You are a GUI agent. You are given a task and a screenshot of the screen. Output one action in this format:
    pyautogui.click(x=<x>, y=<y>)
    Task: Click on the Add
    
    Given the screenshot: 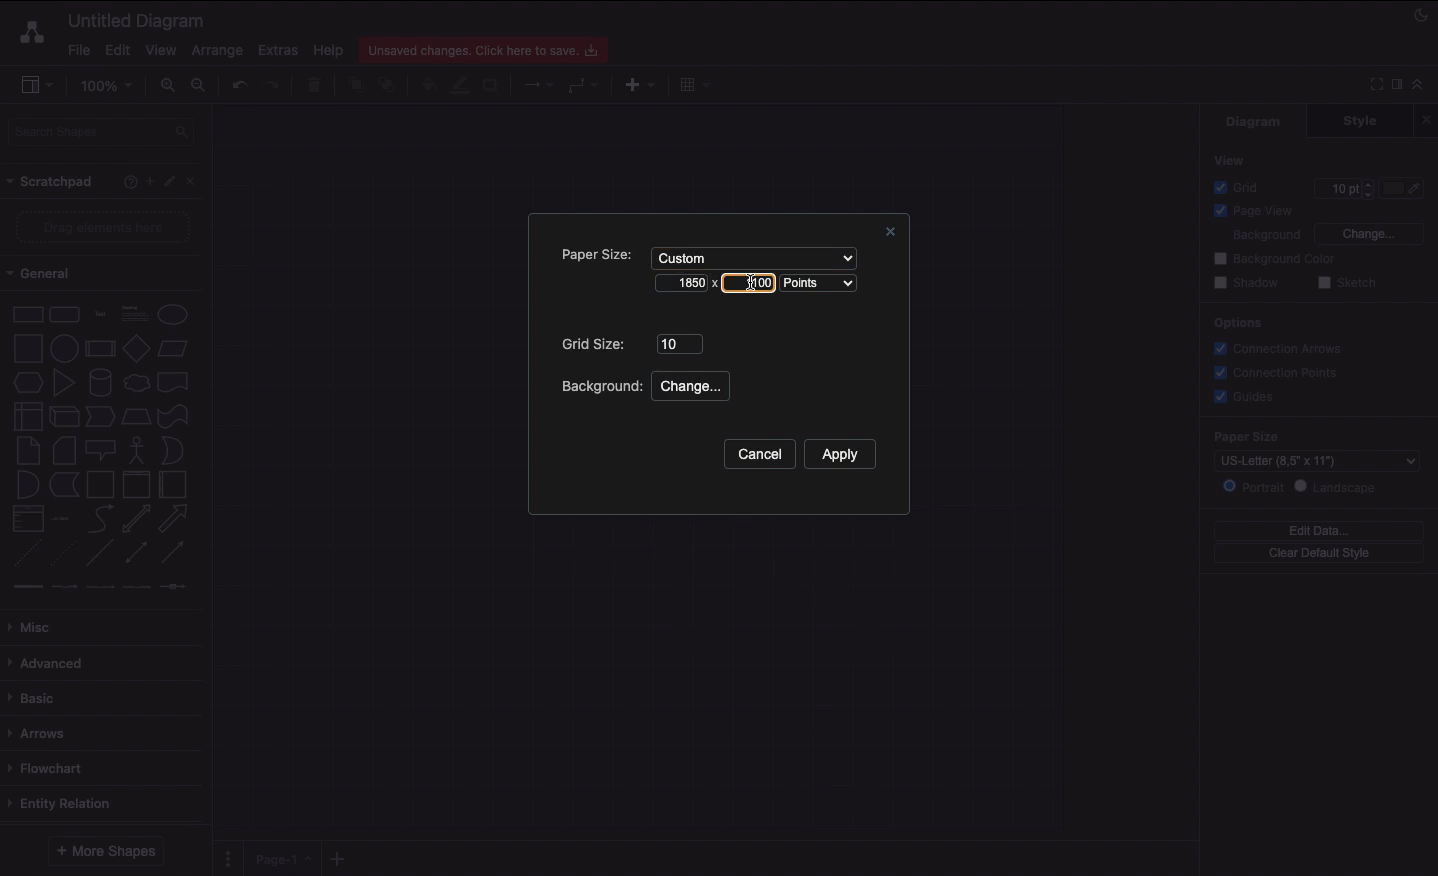 What is the action you would take?
    pyautogui.click(x=149, y=180)
    